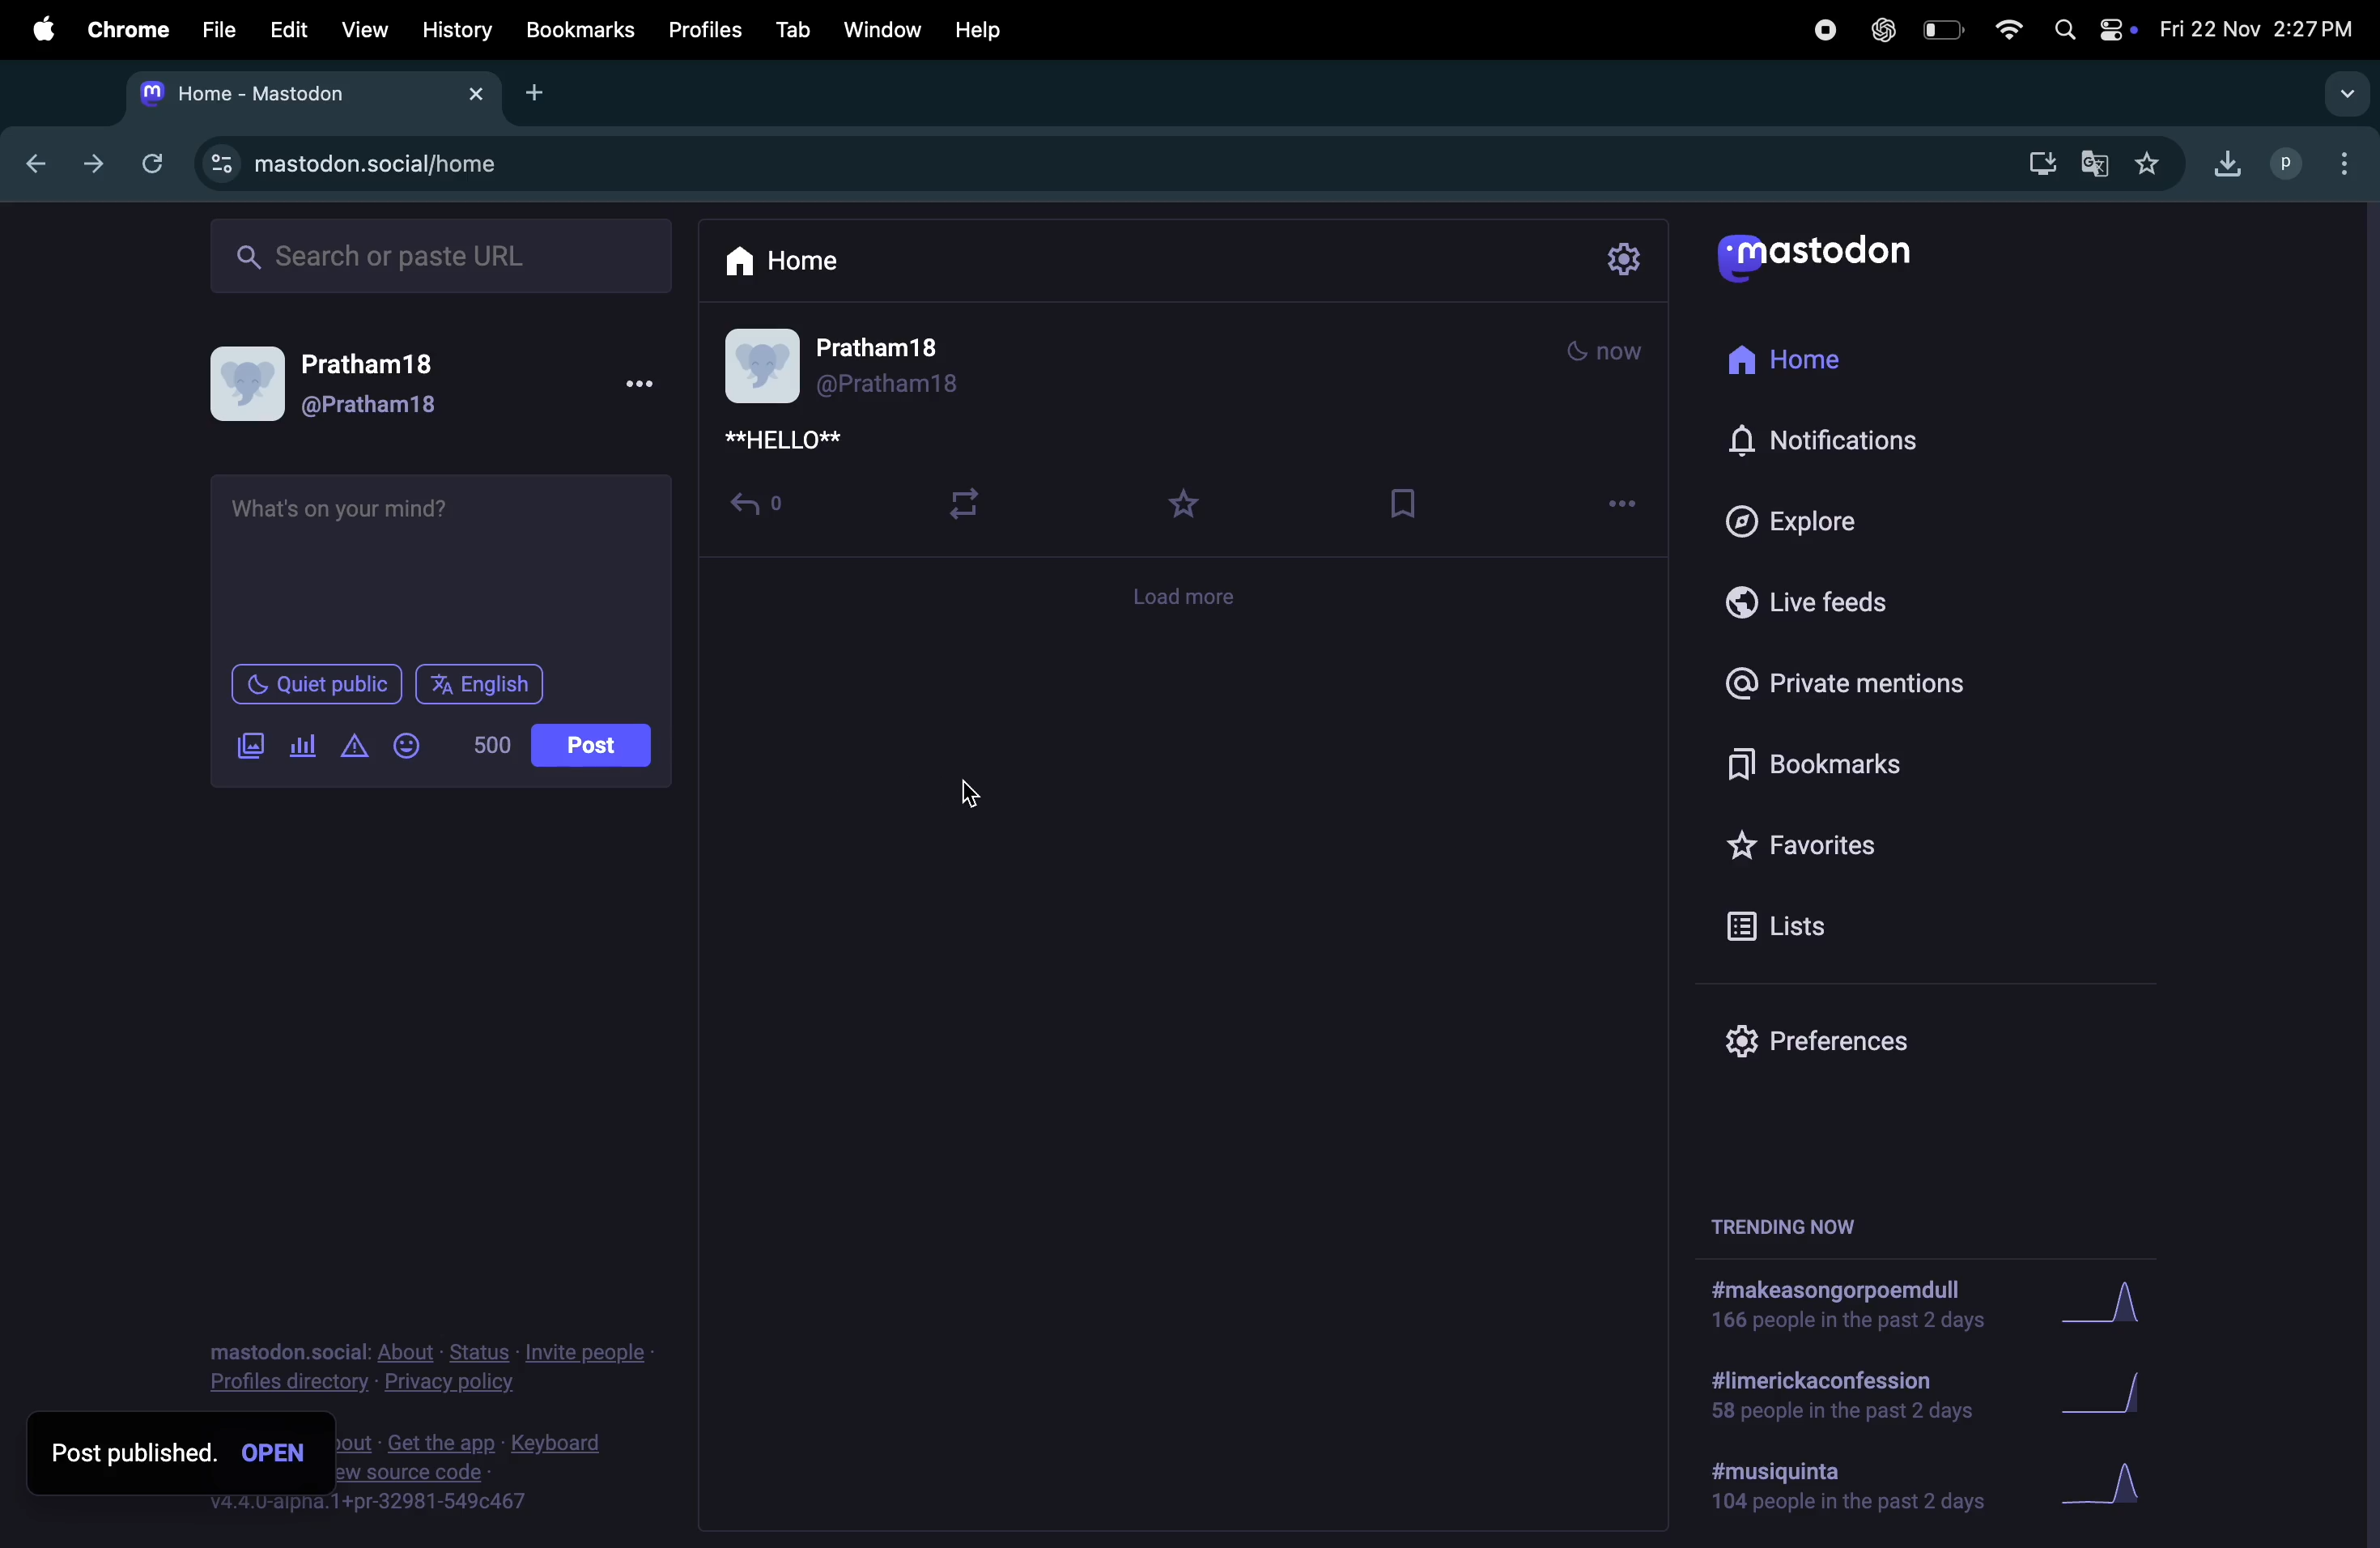  I want to click on post published open, so click(172, 1456).